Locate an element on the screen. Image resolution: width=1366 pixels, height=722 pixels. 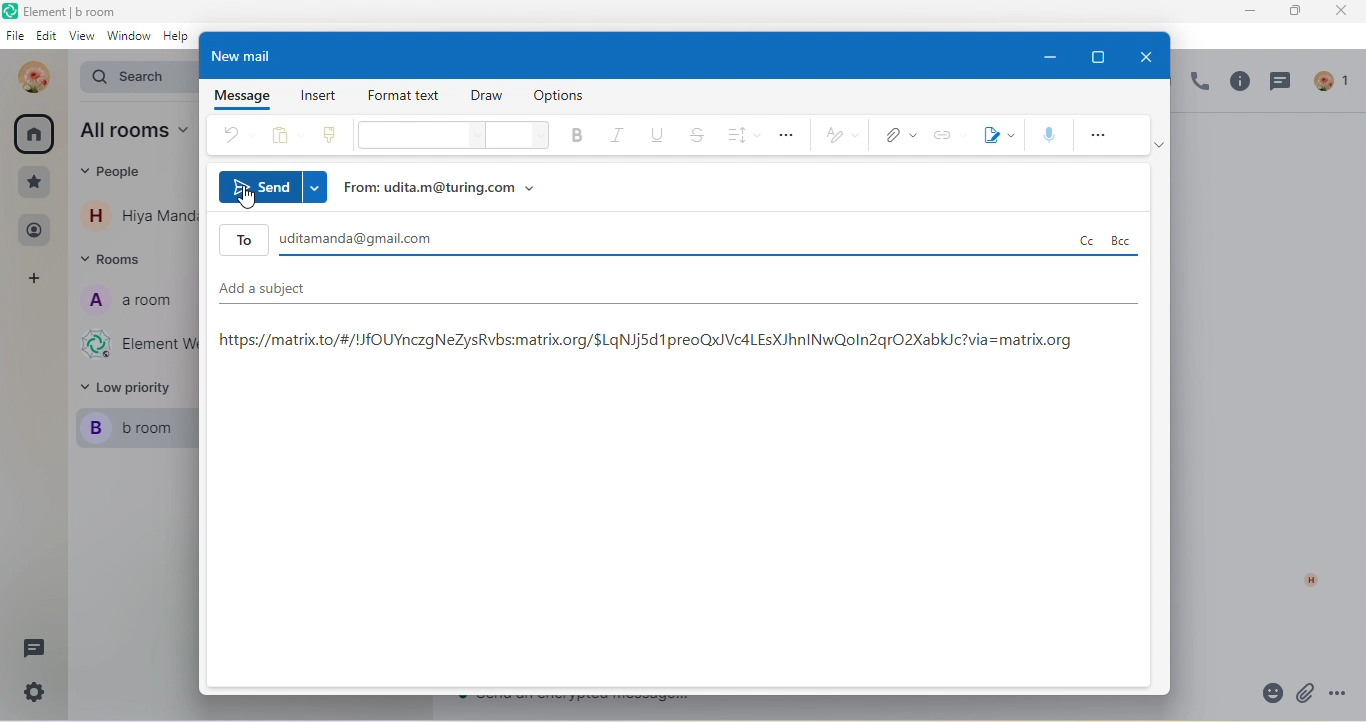
rooms is located at coordinates (116, 264).